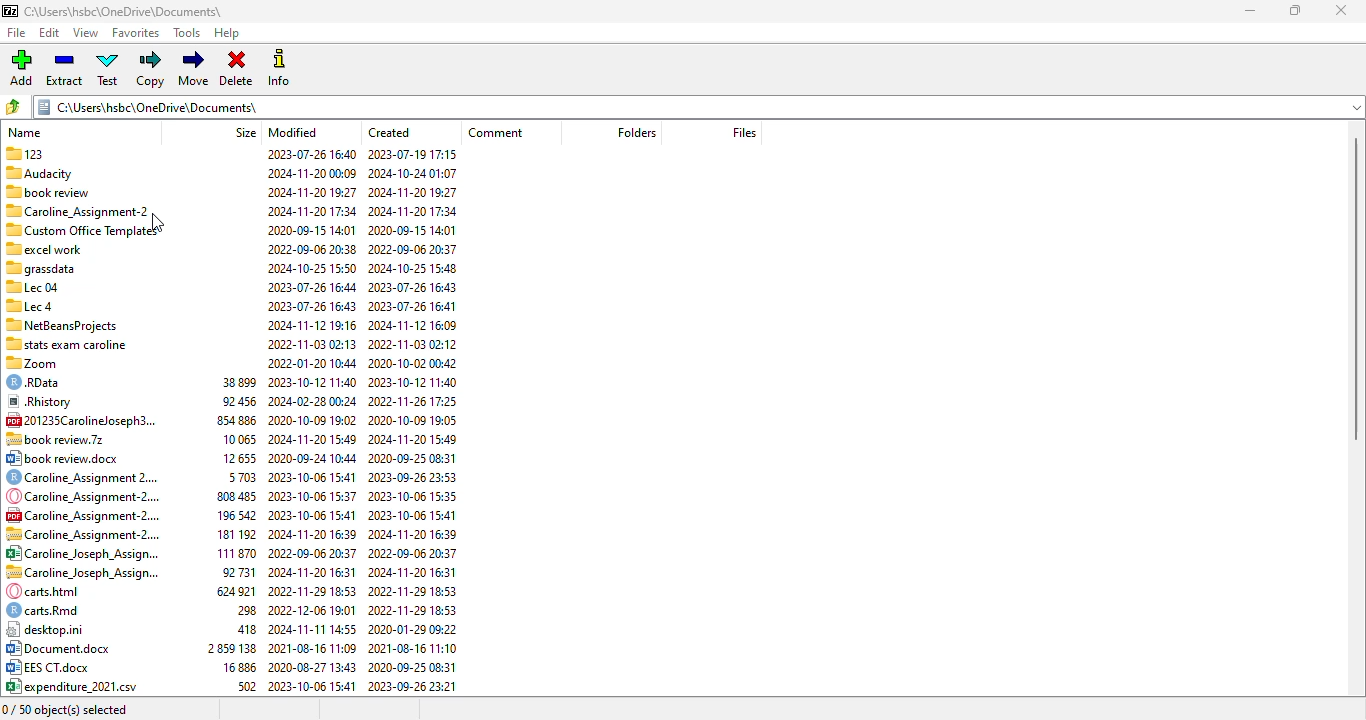 The height and width of the screenshot is (720, 1366). I want to click on 2023-10-06 15:37, so click(310, 496).